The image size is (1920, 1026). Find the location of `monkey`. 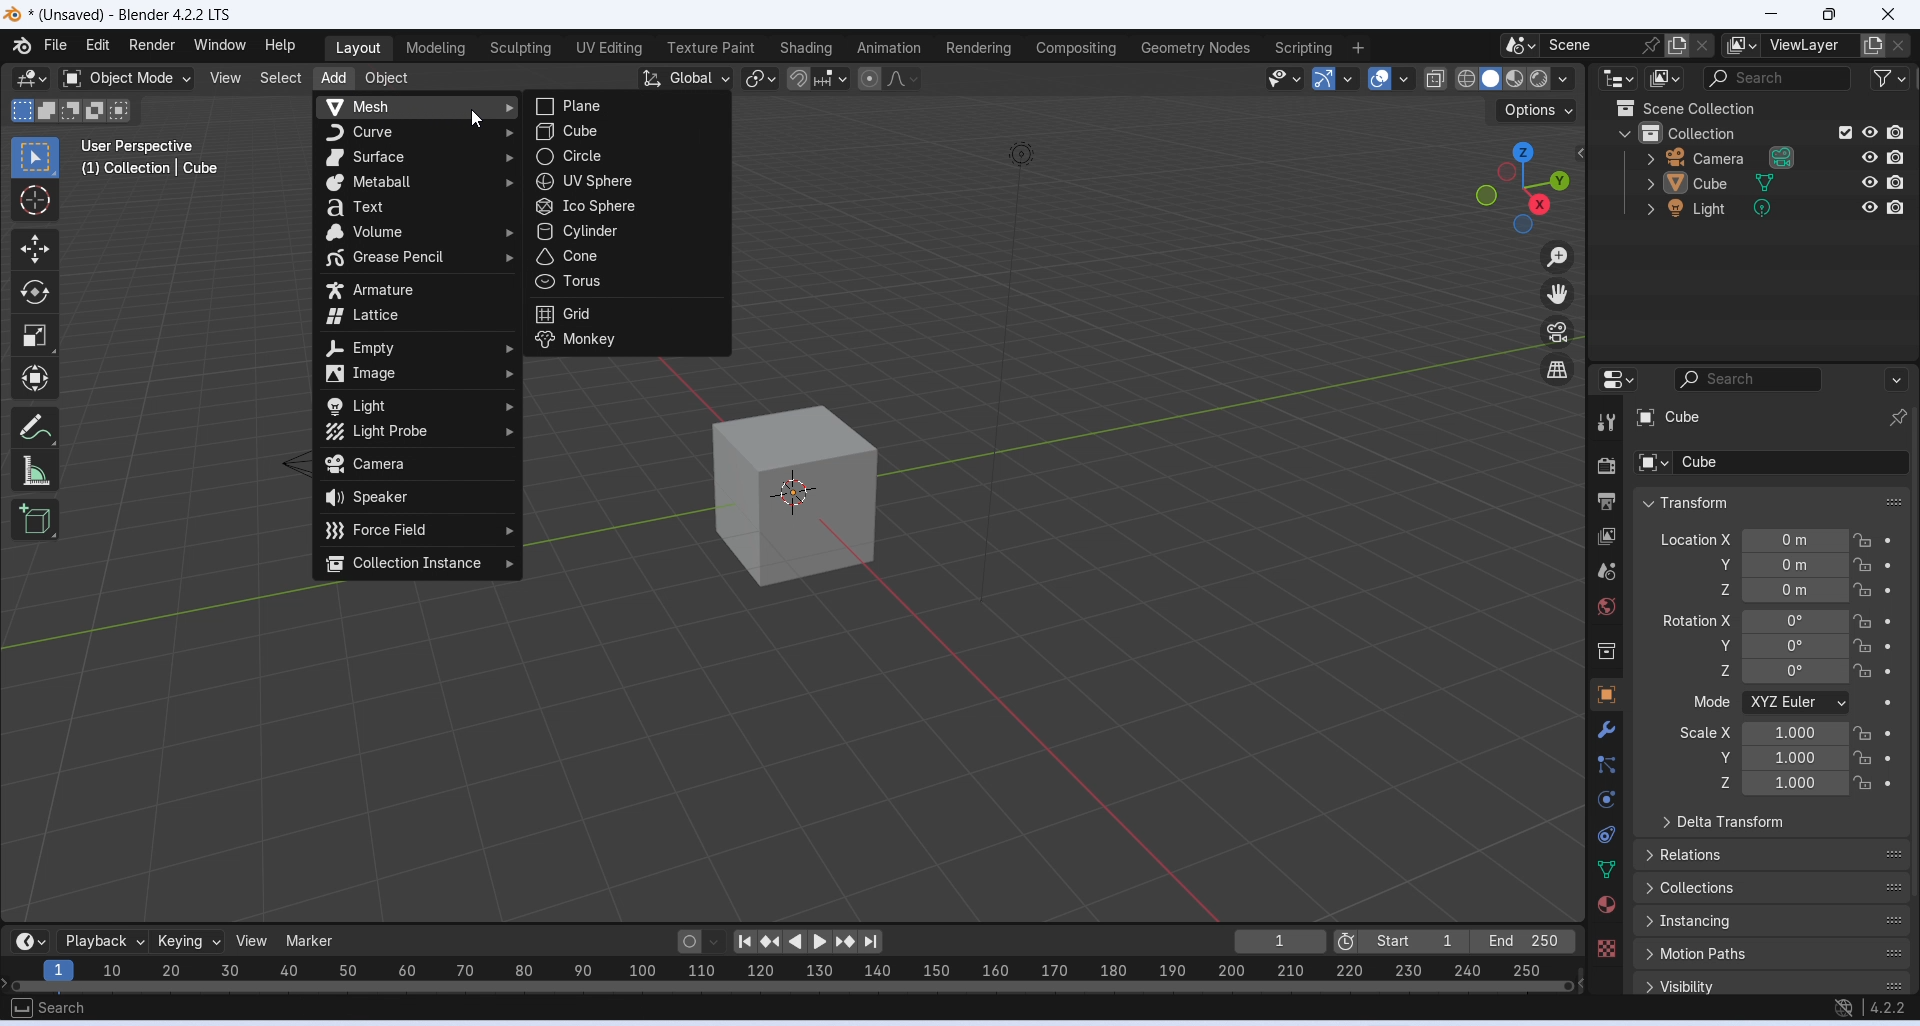

monkey is located at coordinates (625, 339).